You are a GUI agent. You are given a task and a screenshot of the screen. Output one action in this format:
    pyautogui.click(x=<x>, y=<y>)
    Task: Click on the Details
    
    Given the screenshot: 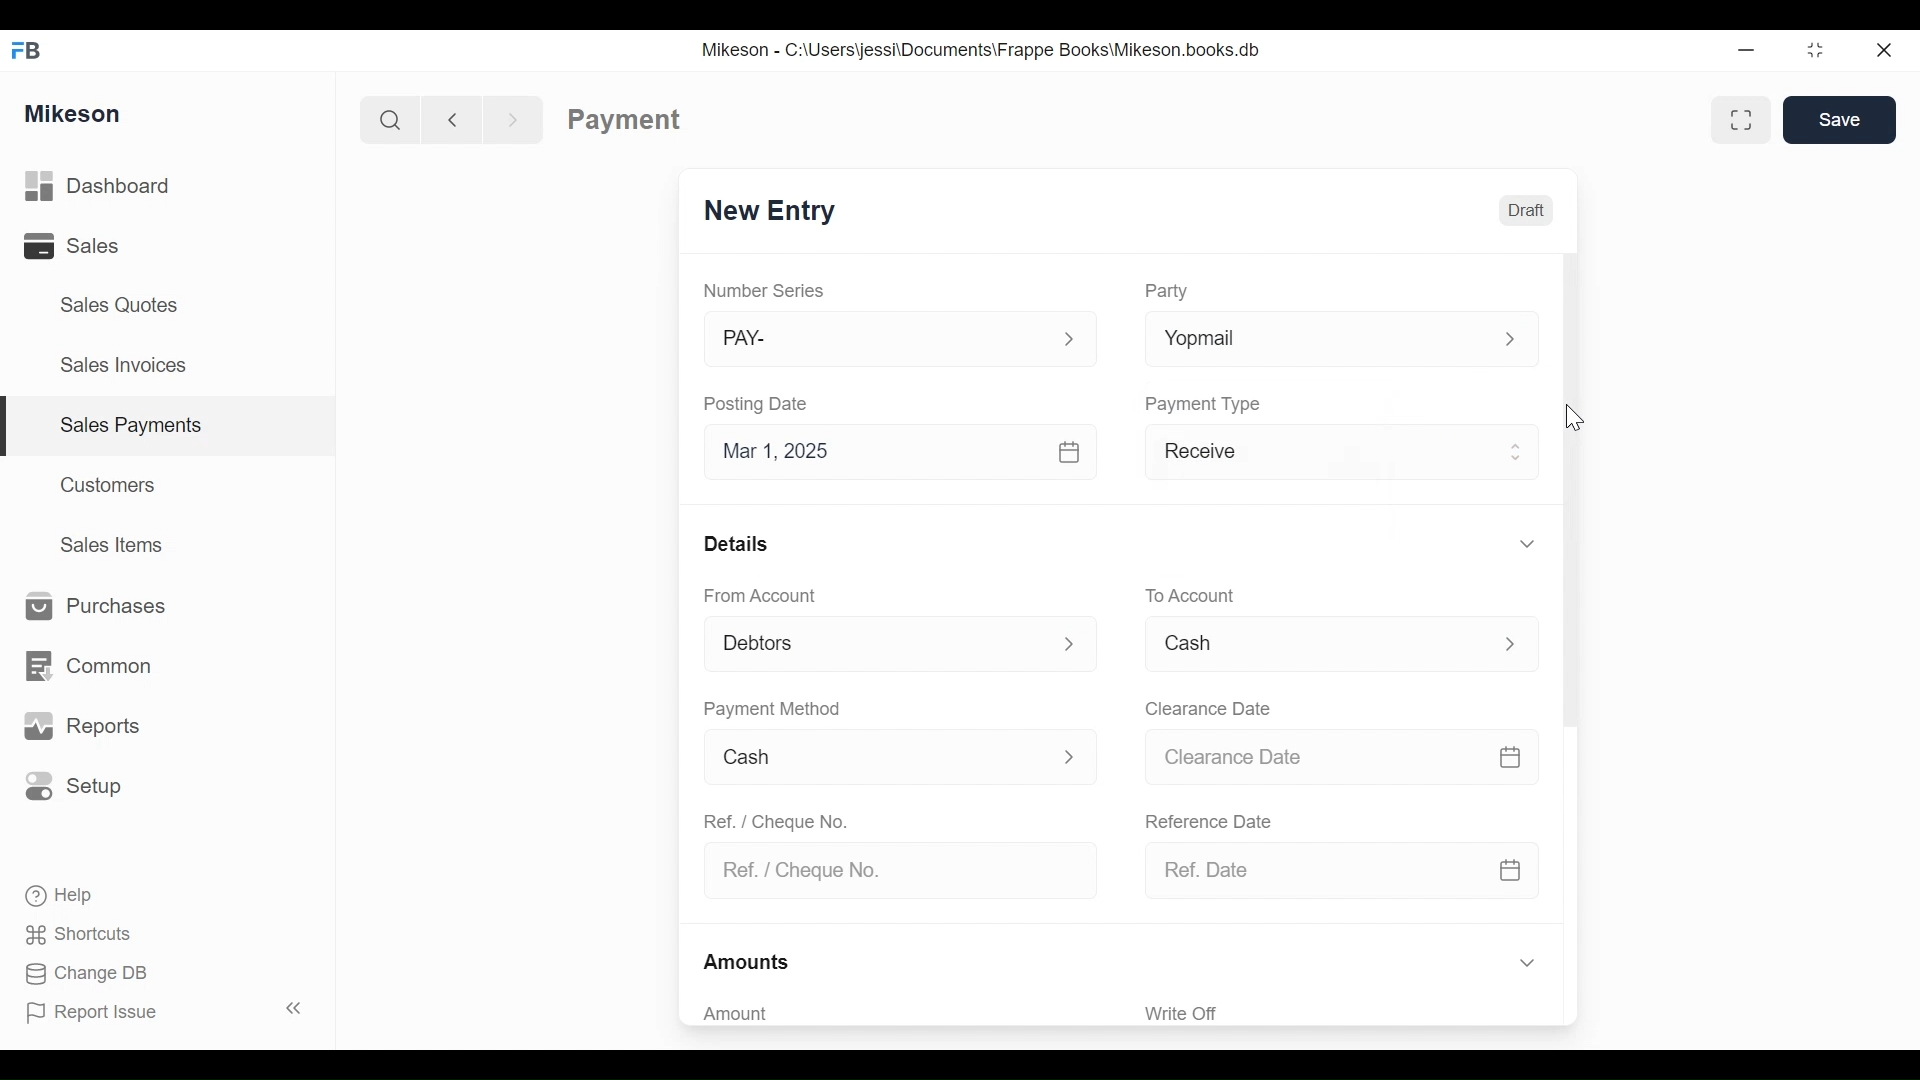 What is the action you would take?
    pyautogui.click(x=740, y=544)
    